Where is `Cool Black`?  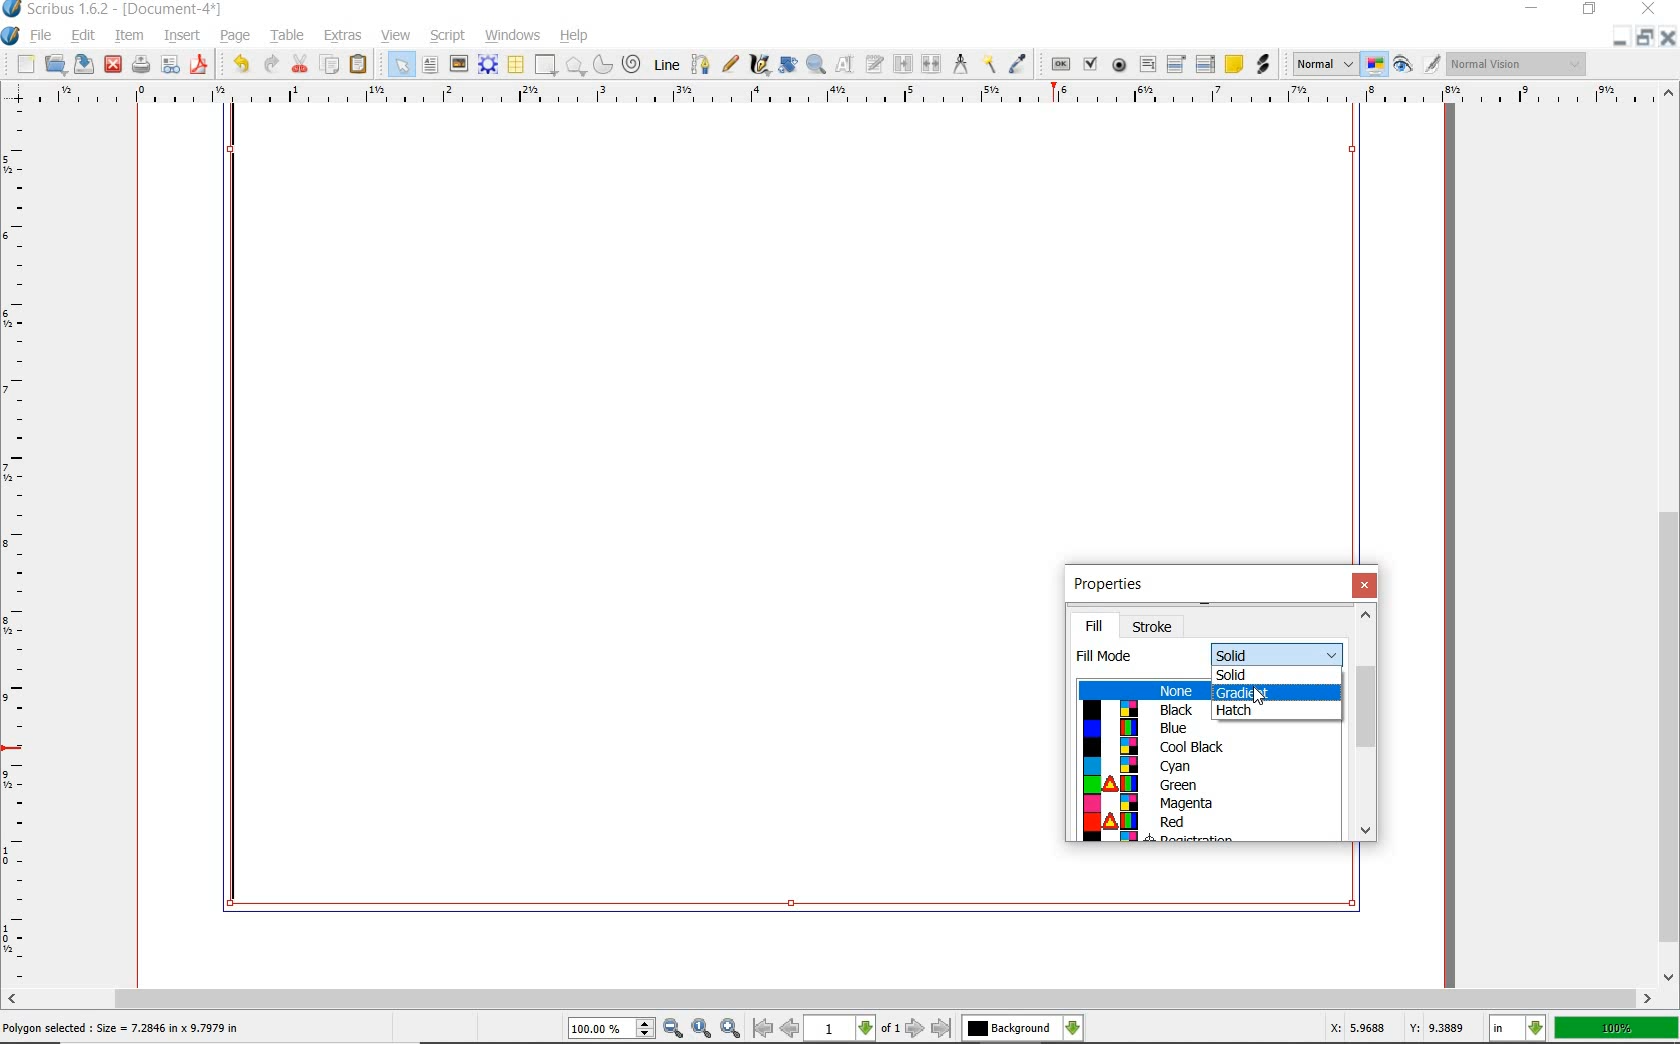
Cool Black is located at coordinates (1206, 747).